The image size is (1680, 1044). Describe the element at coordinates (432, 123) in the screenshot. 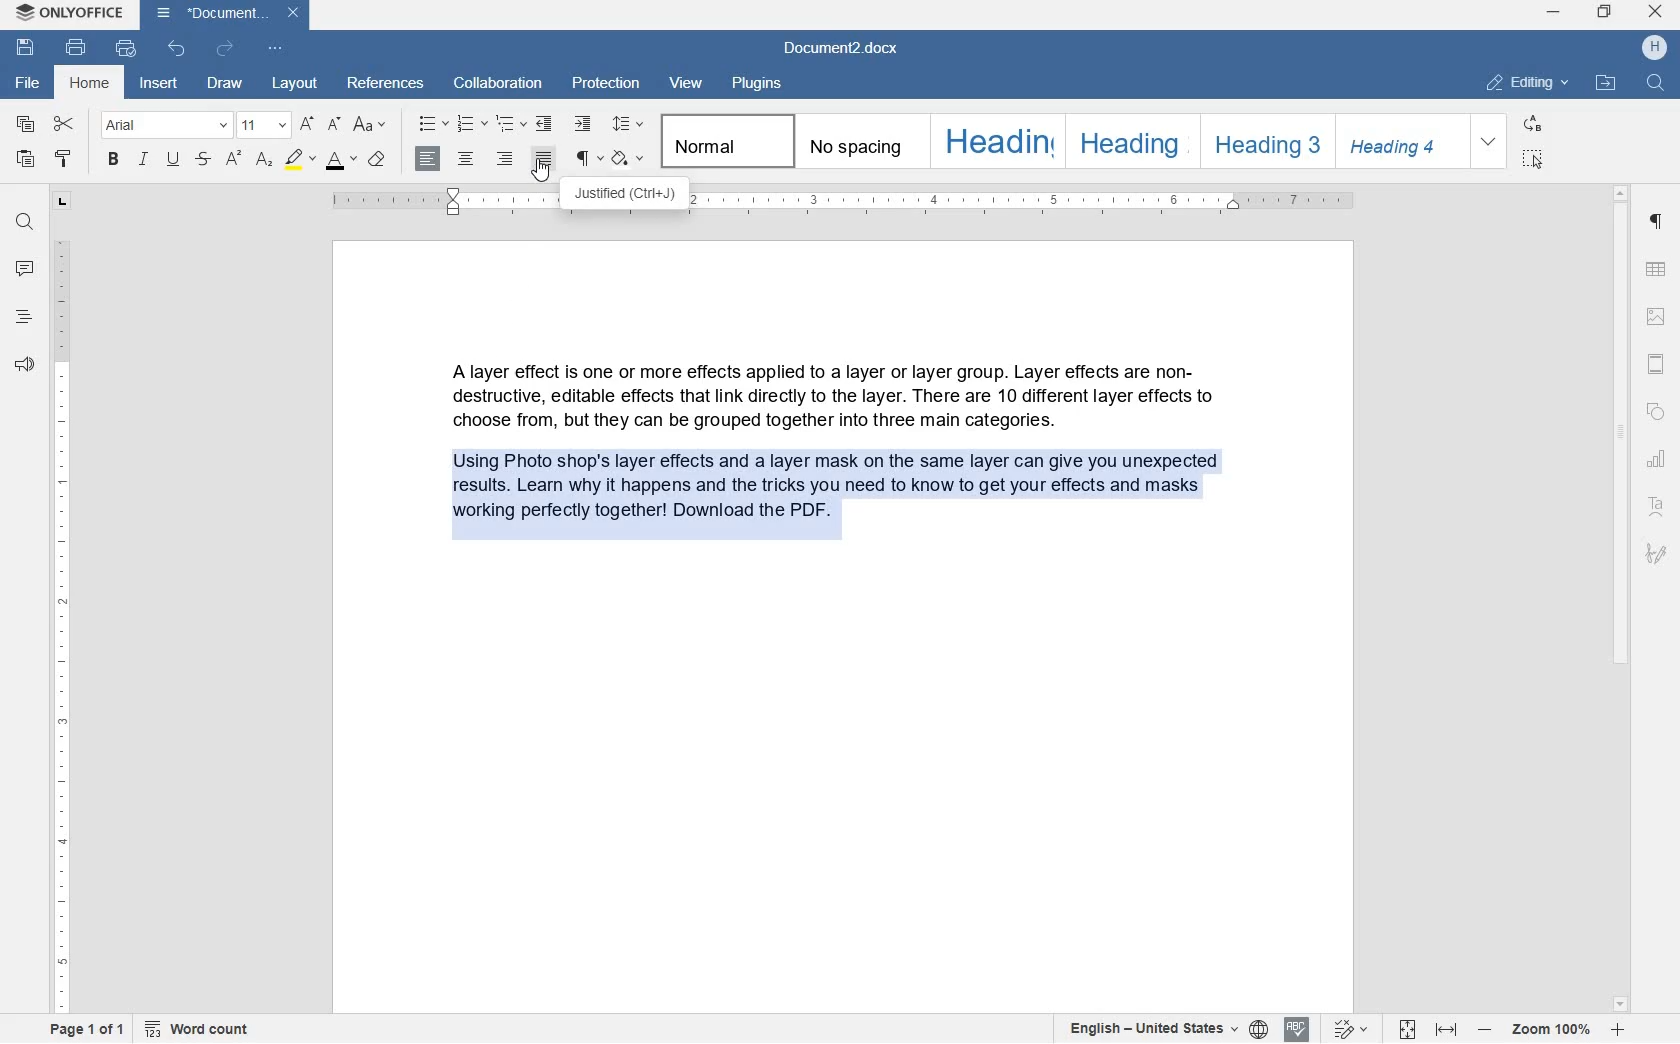

I see `BULLETS` at that location.